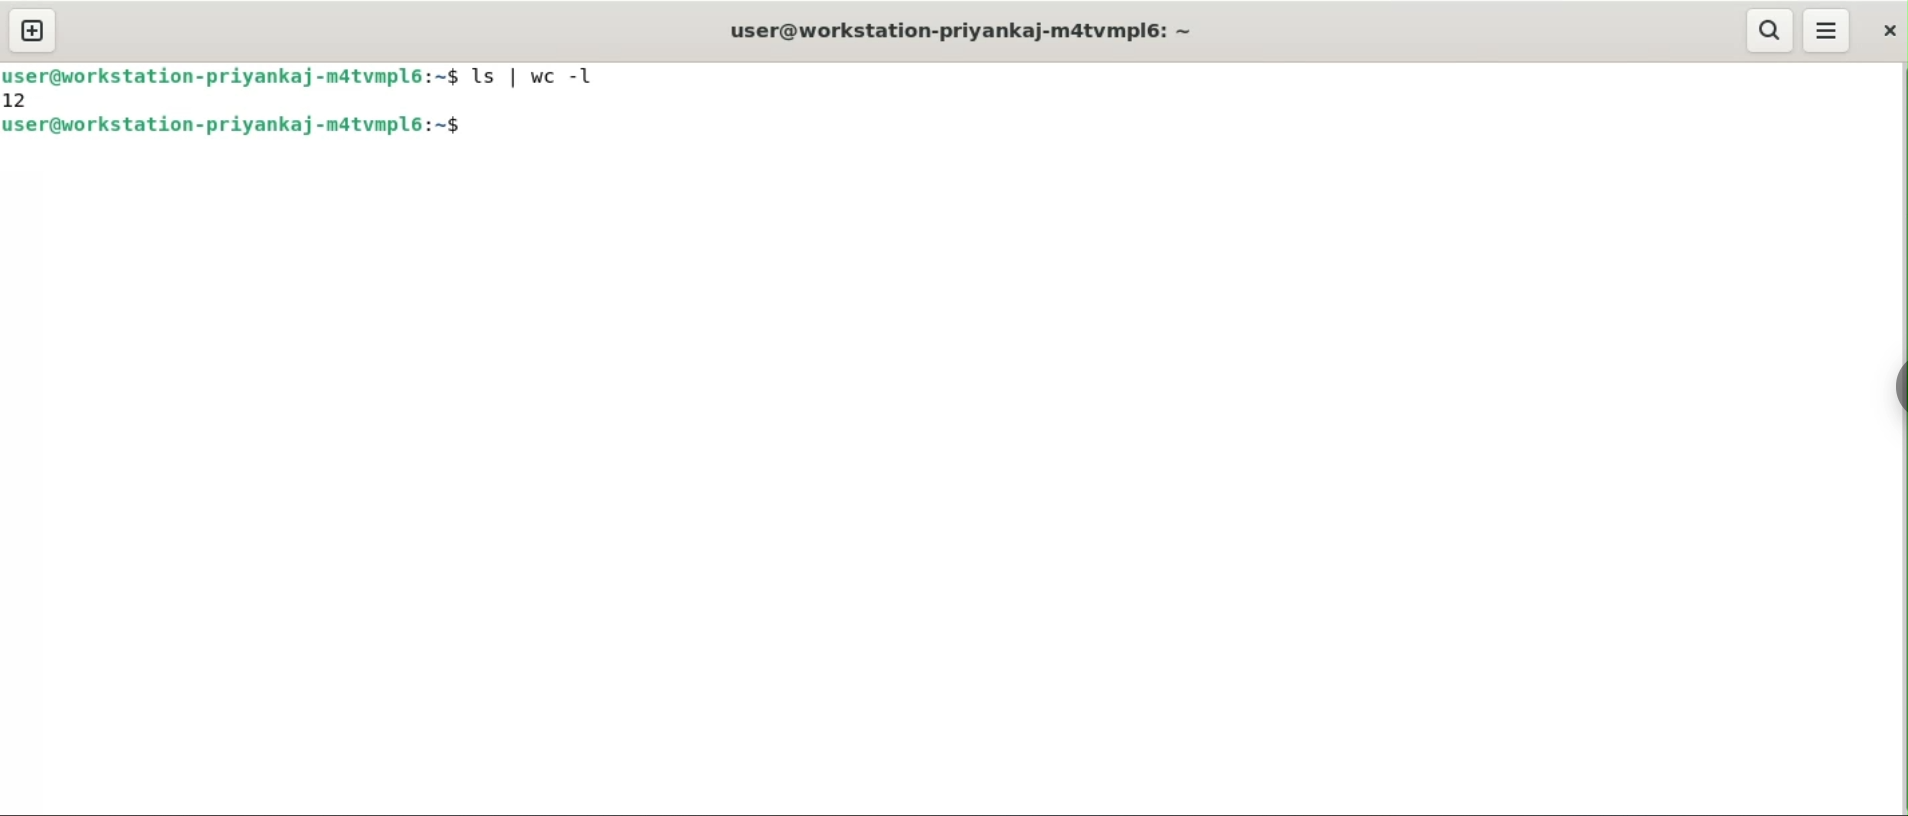  What do you see at coordinates (1890, 28) in the screenshot?
I see `close` at bounding box center [1890, 28].